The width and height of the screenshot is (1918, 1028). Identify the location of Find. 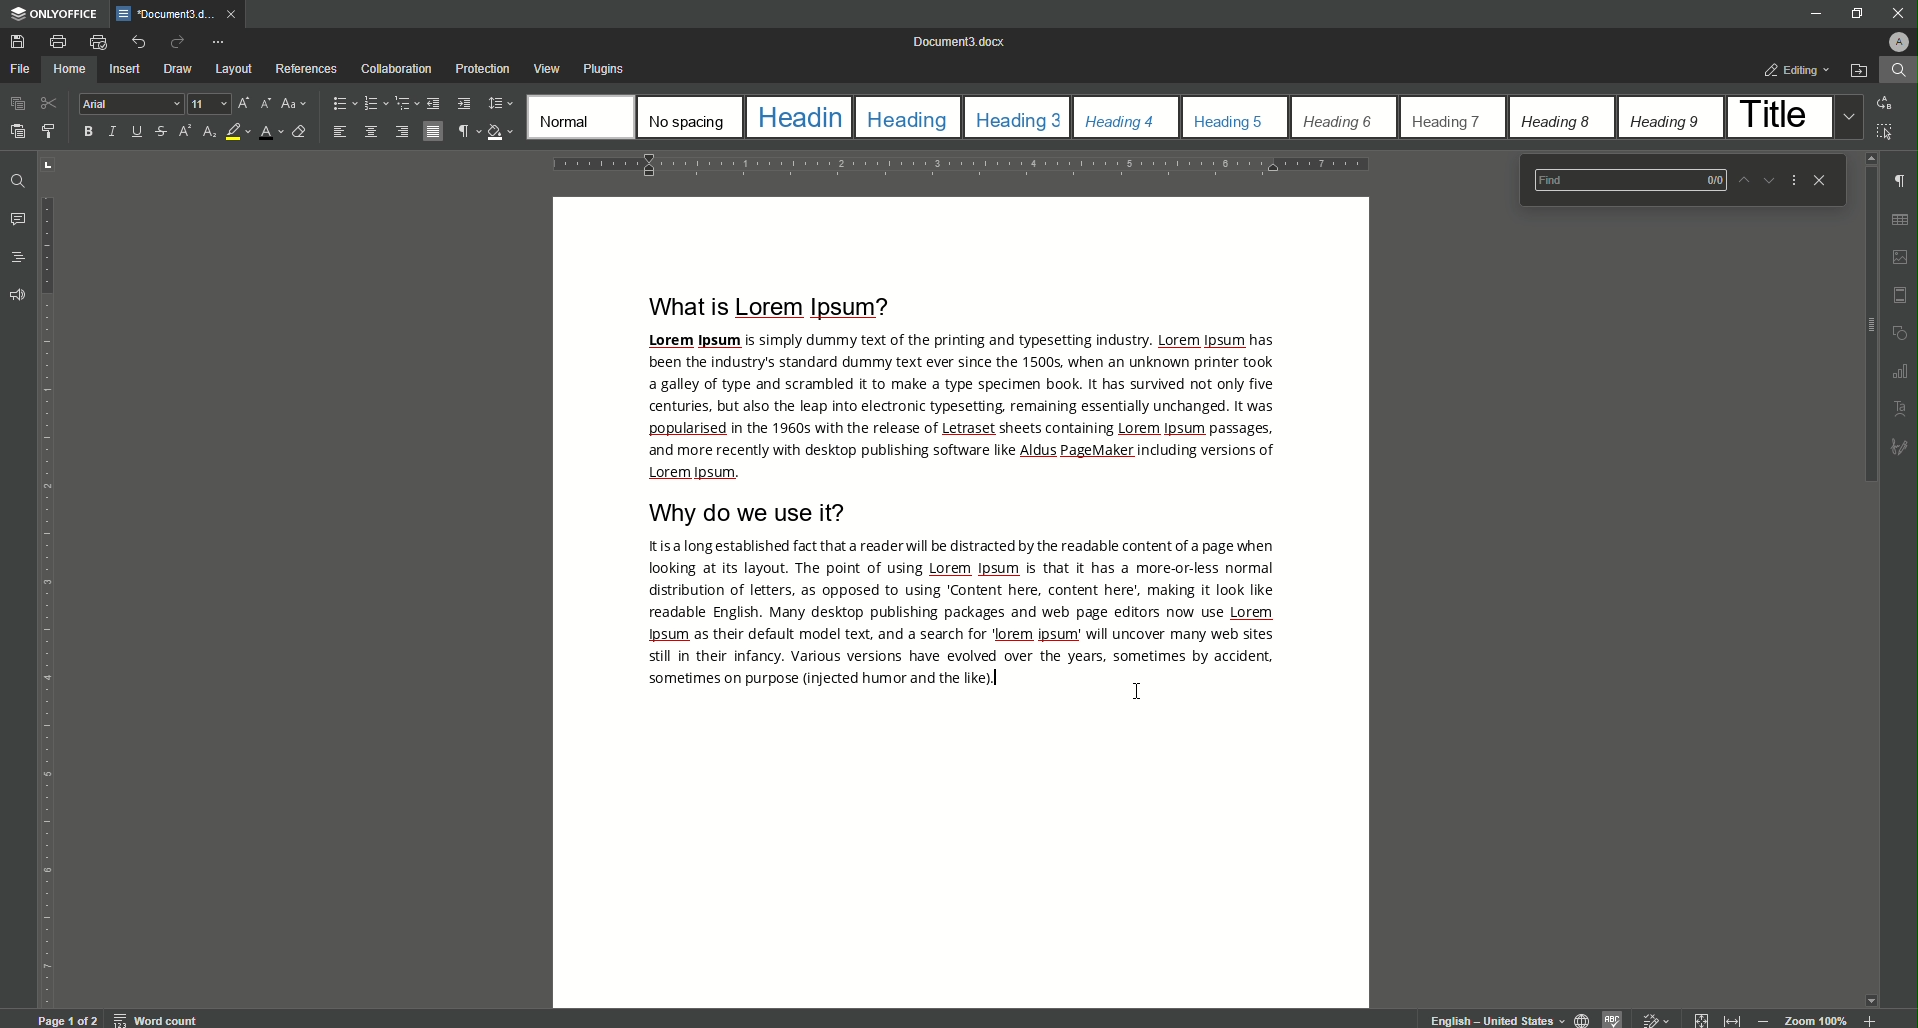
(1621, 180).